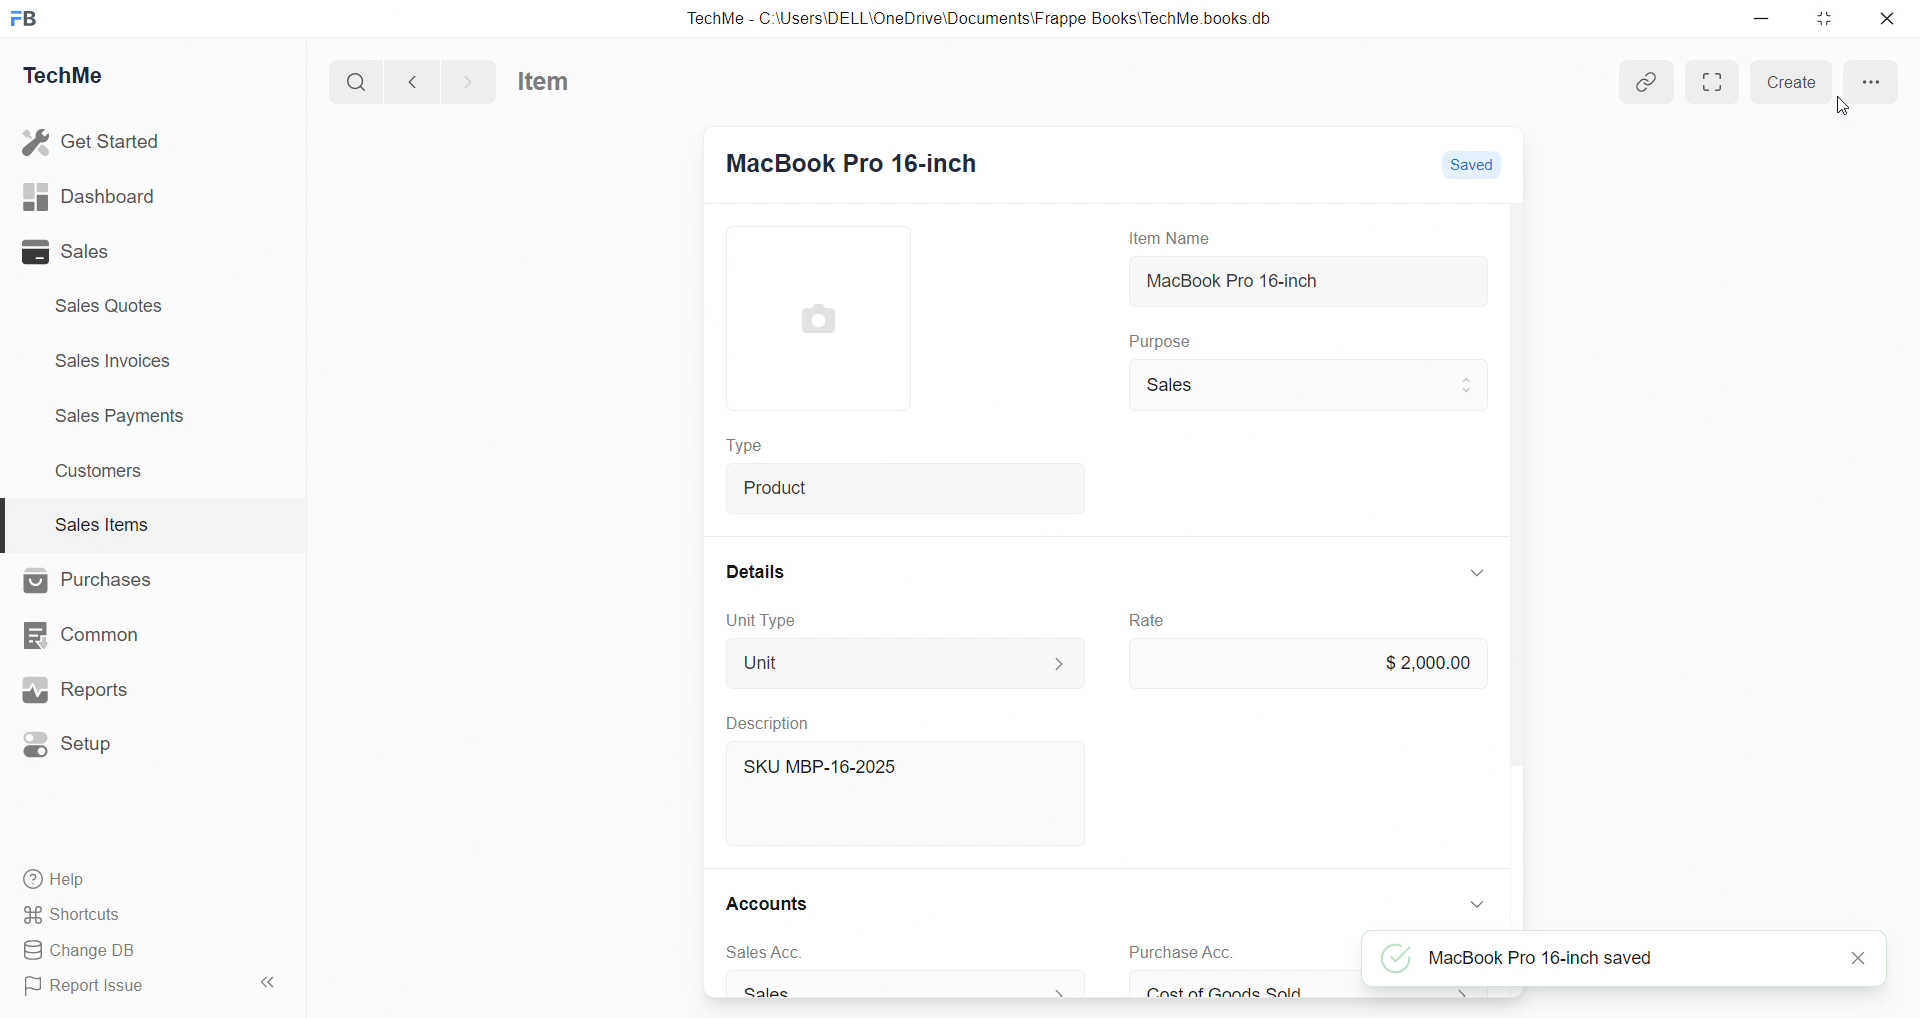 This screenshot has width=1920, height=1018. I want to click on Rate, so click(1146, 620).